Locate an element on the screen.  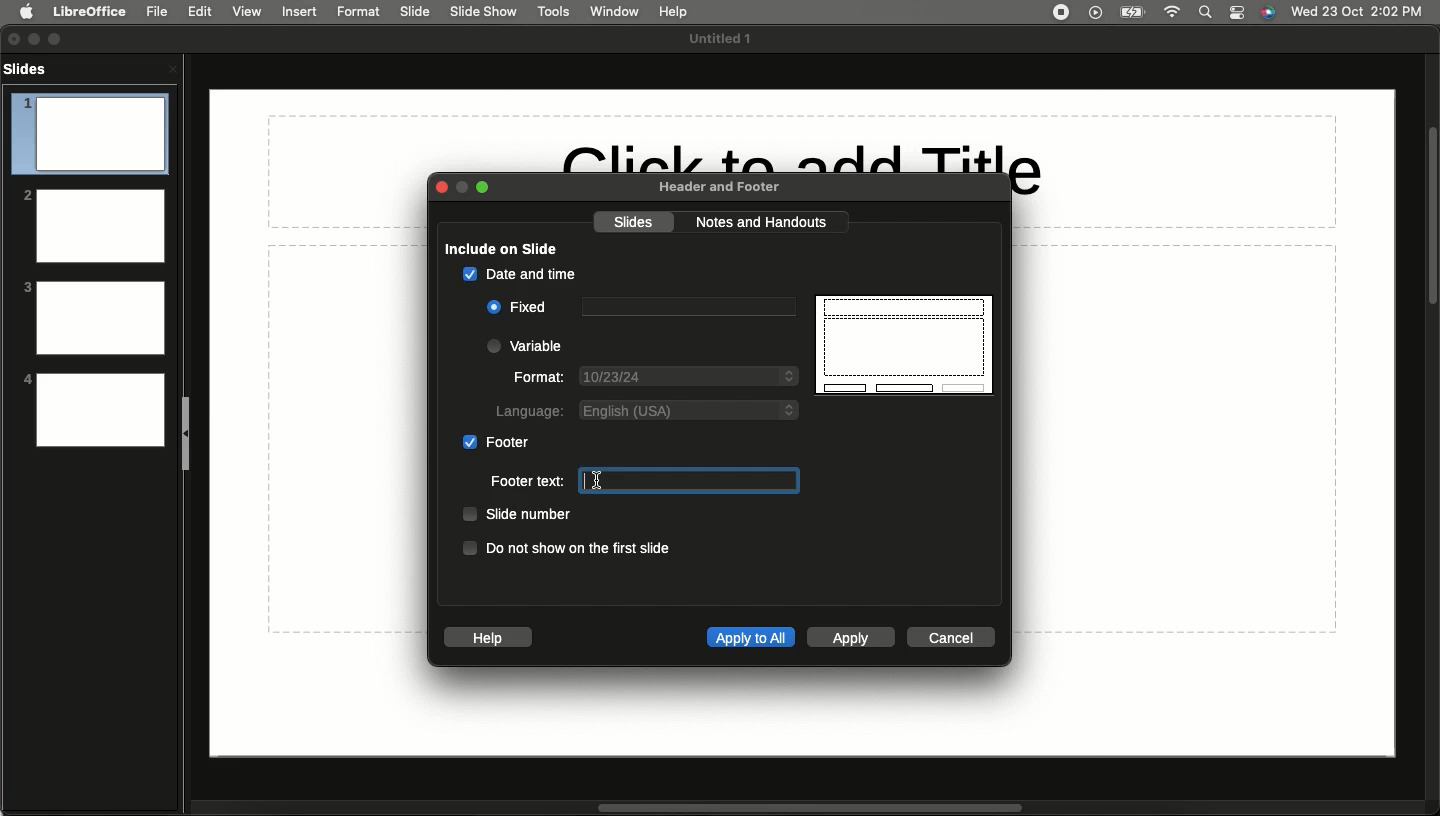
Edit is located at coordinates (199, 12).